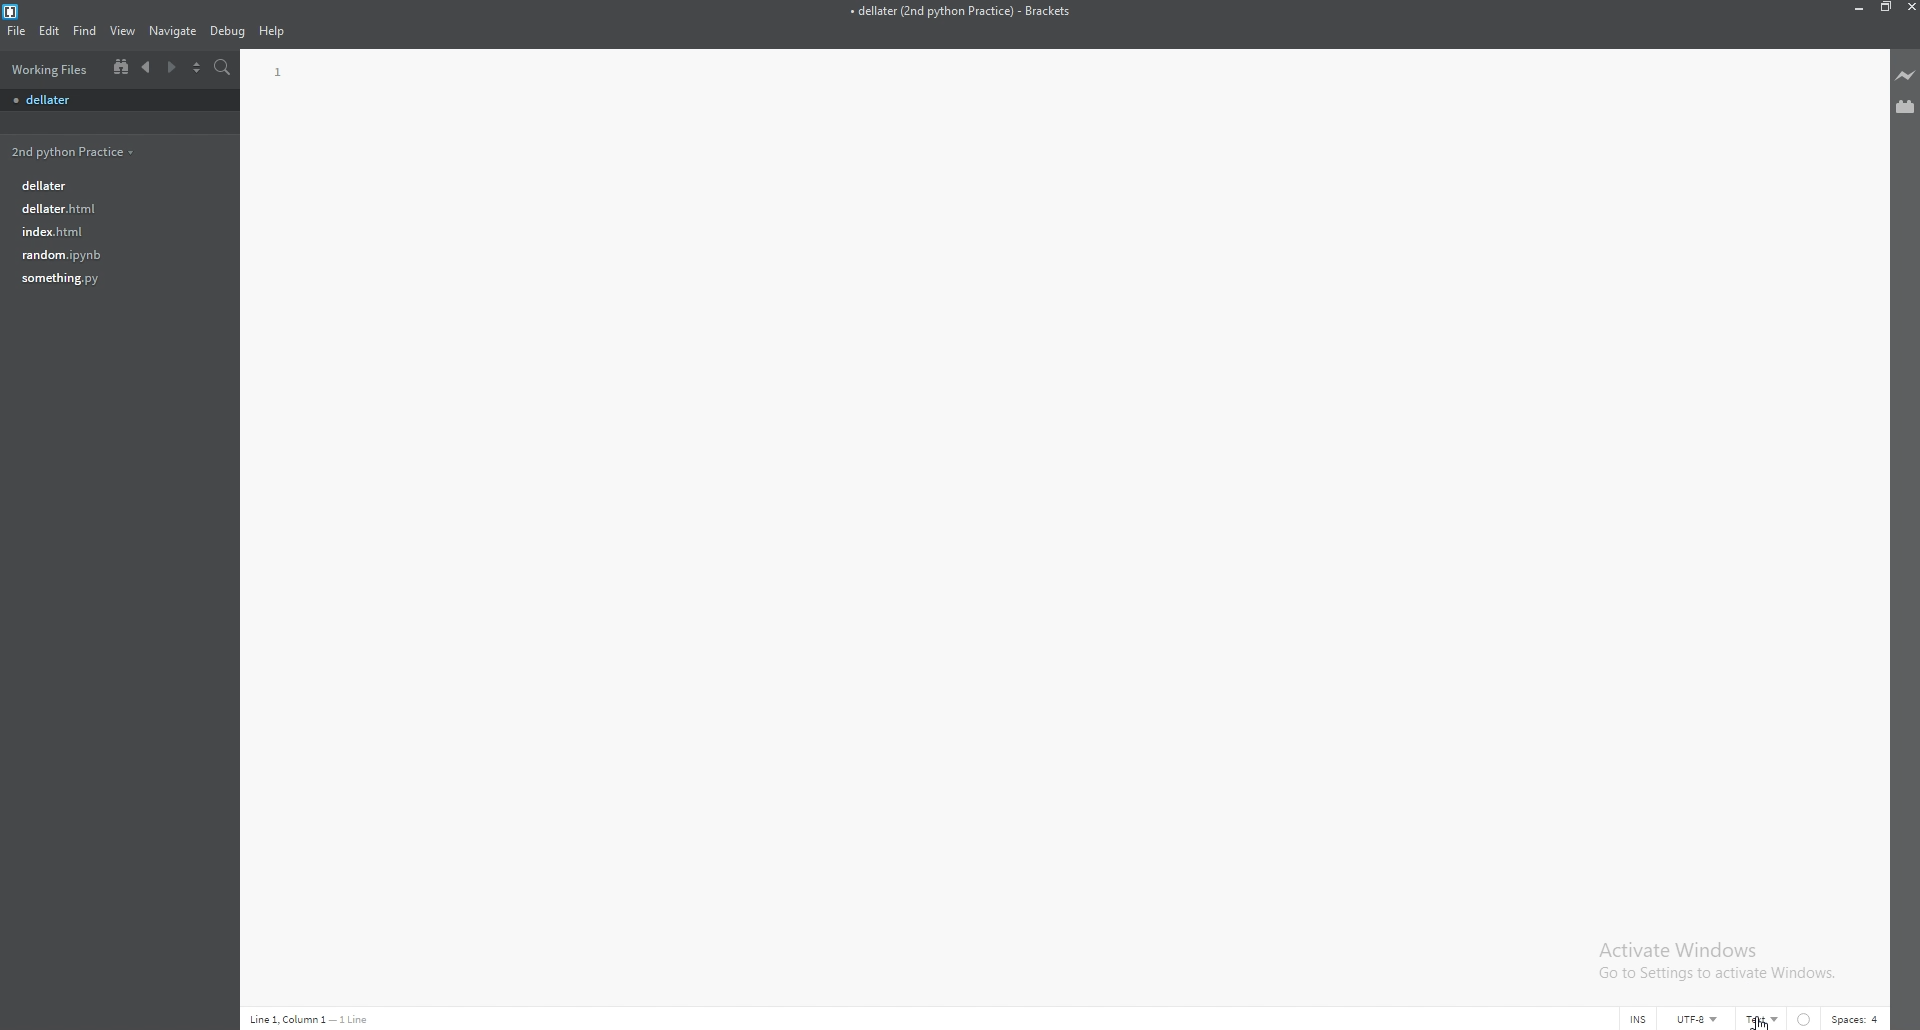 This screenshot has height=1030, width=1920. I want to click on file, so click(108, 186).